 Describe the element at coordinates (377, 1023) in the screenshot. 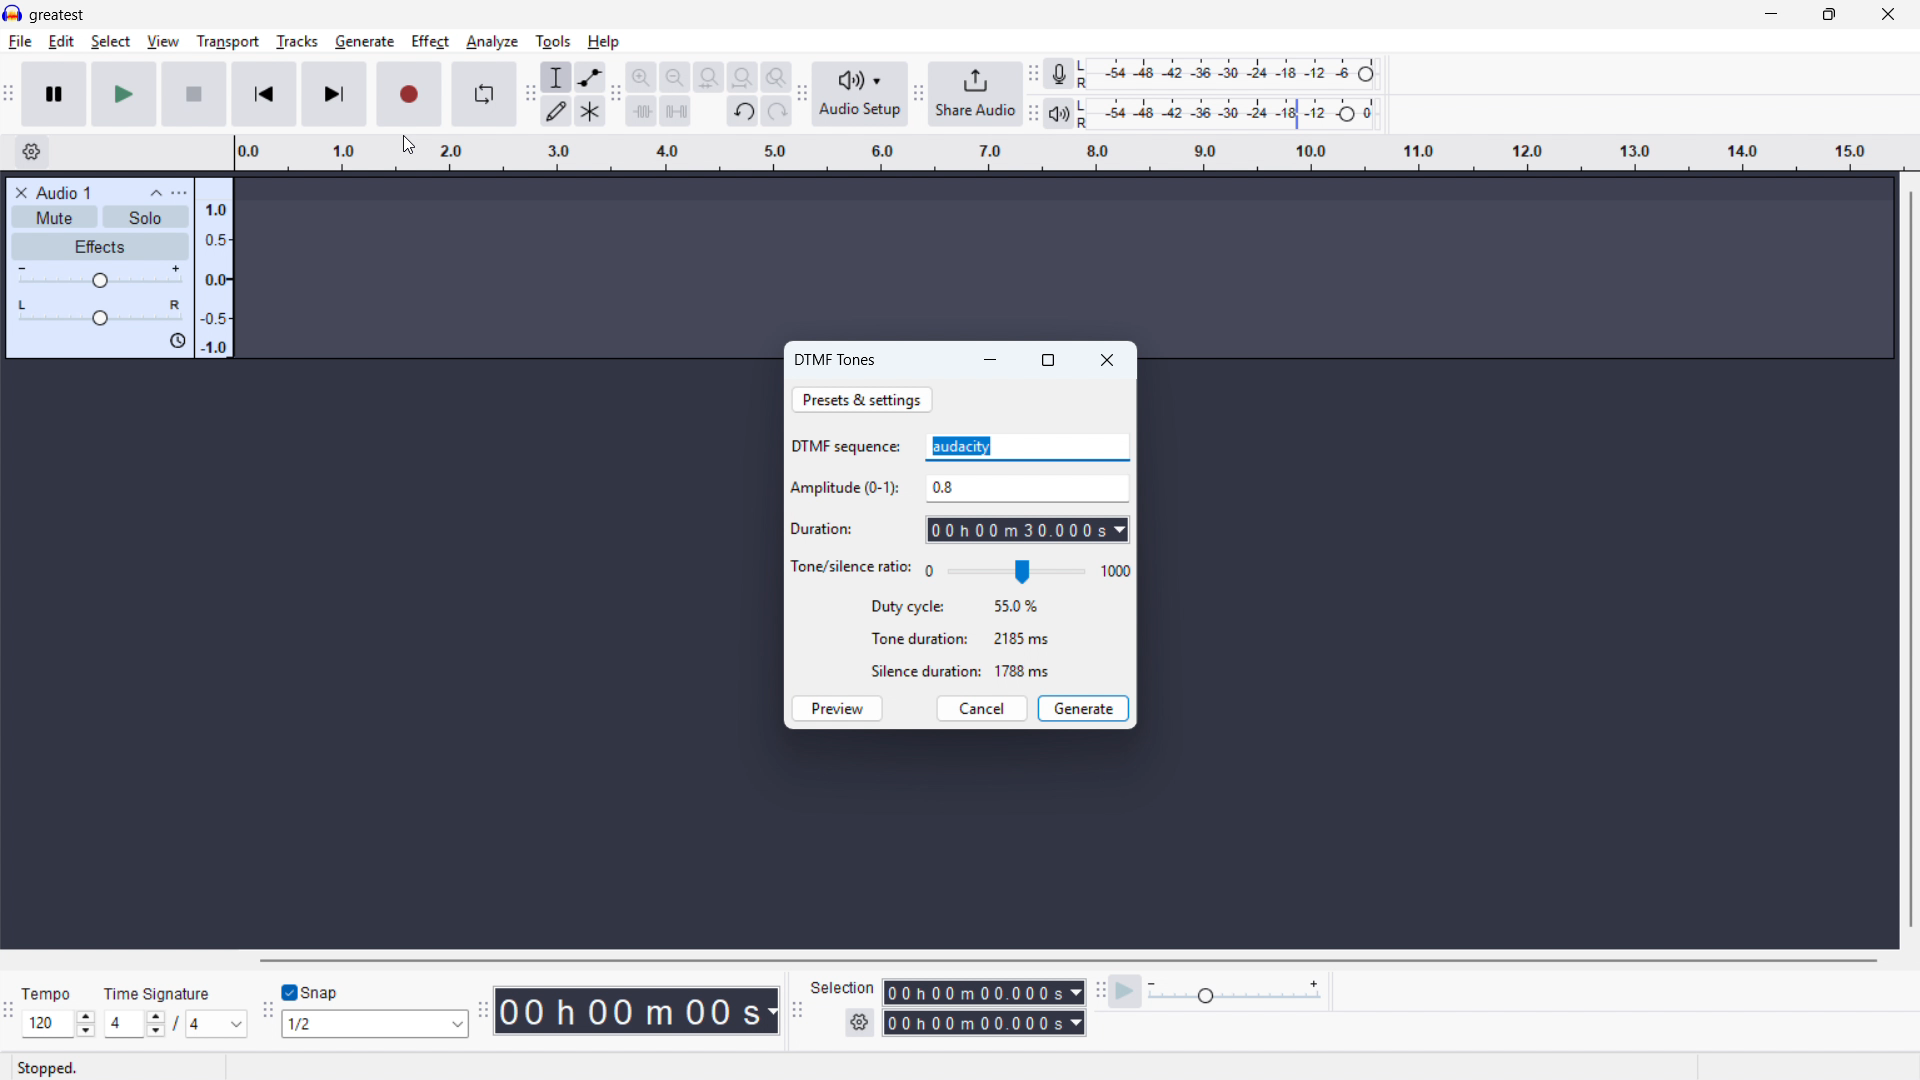

I see `Select snapping ` at that location.